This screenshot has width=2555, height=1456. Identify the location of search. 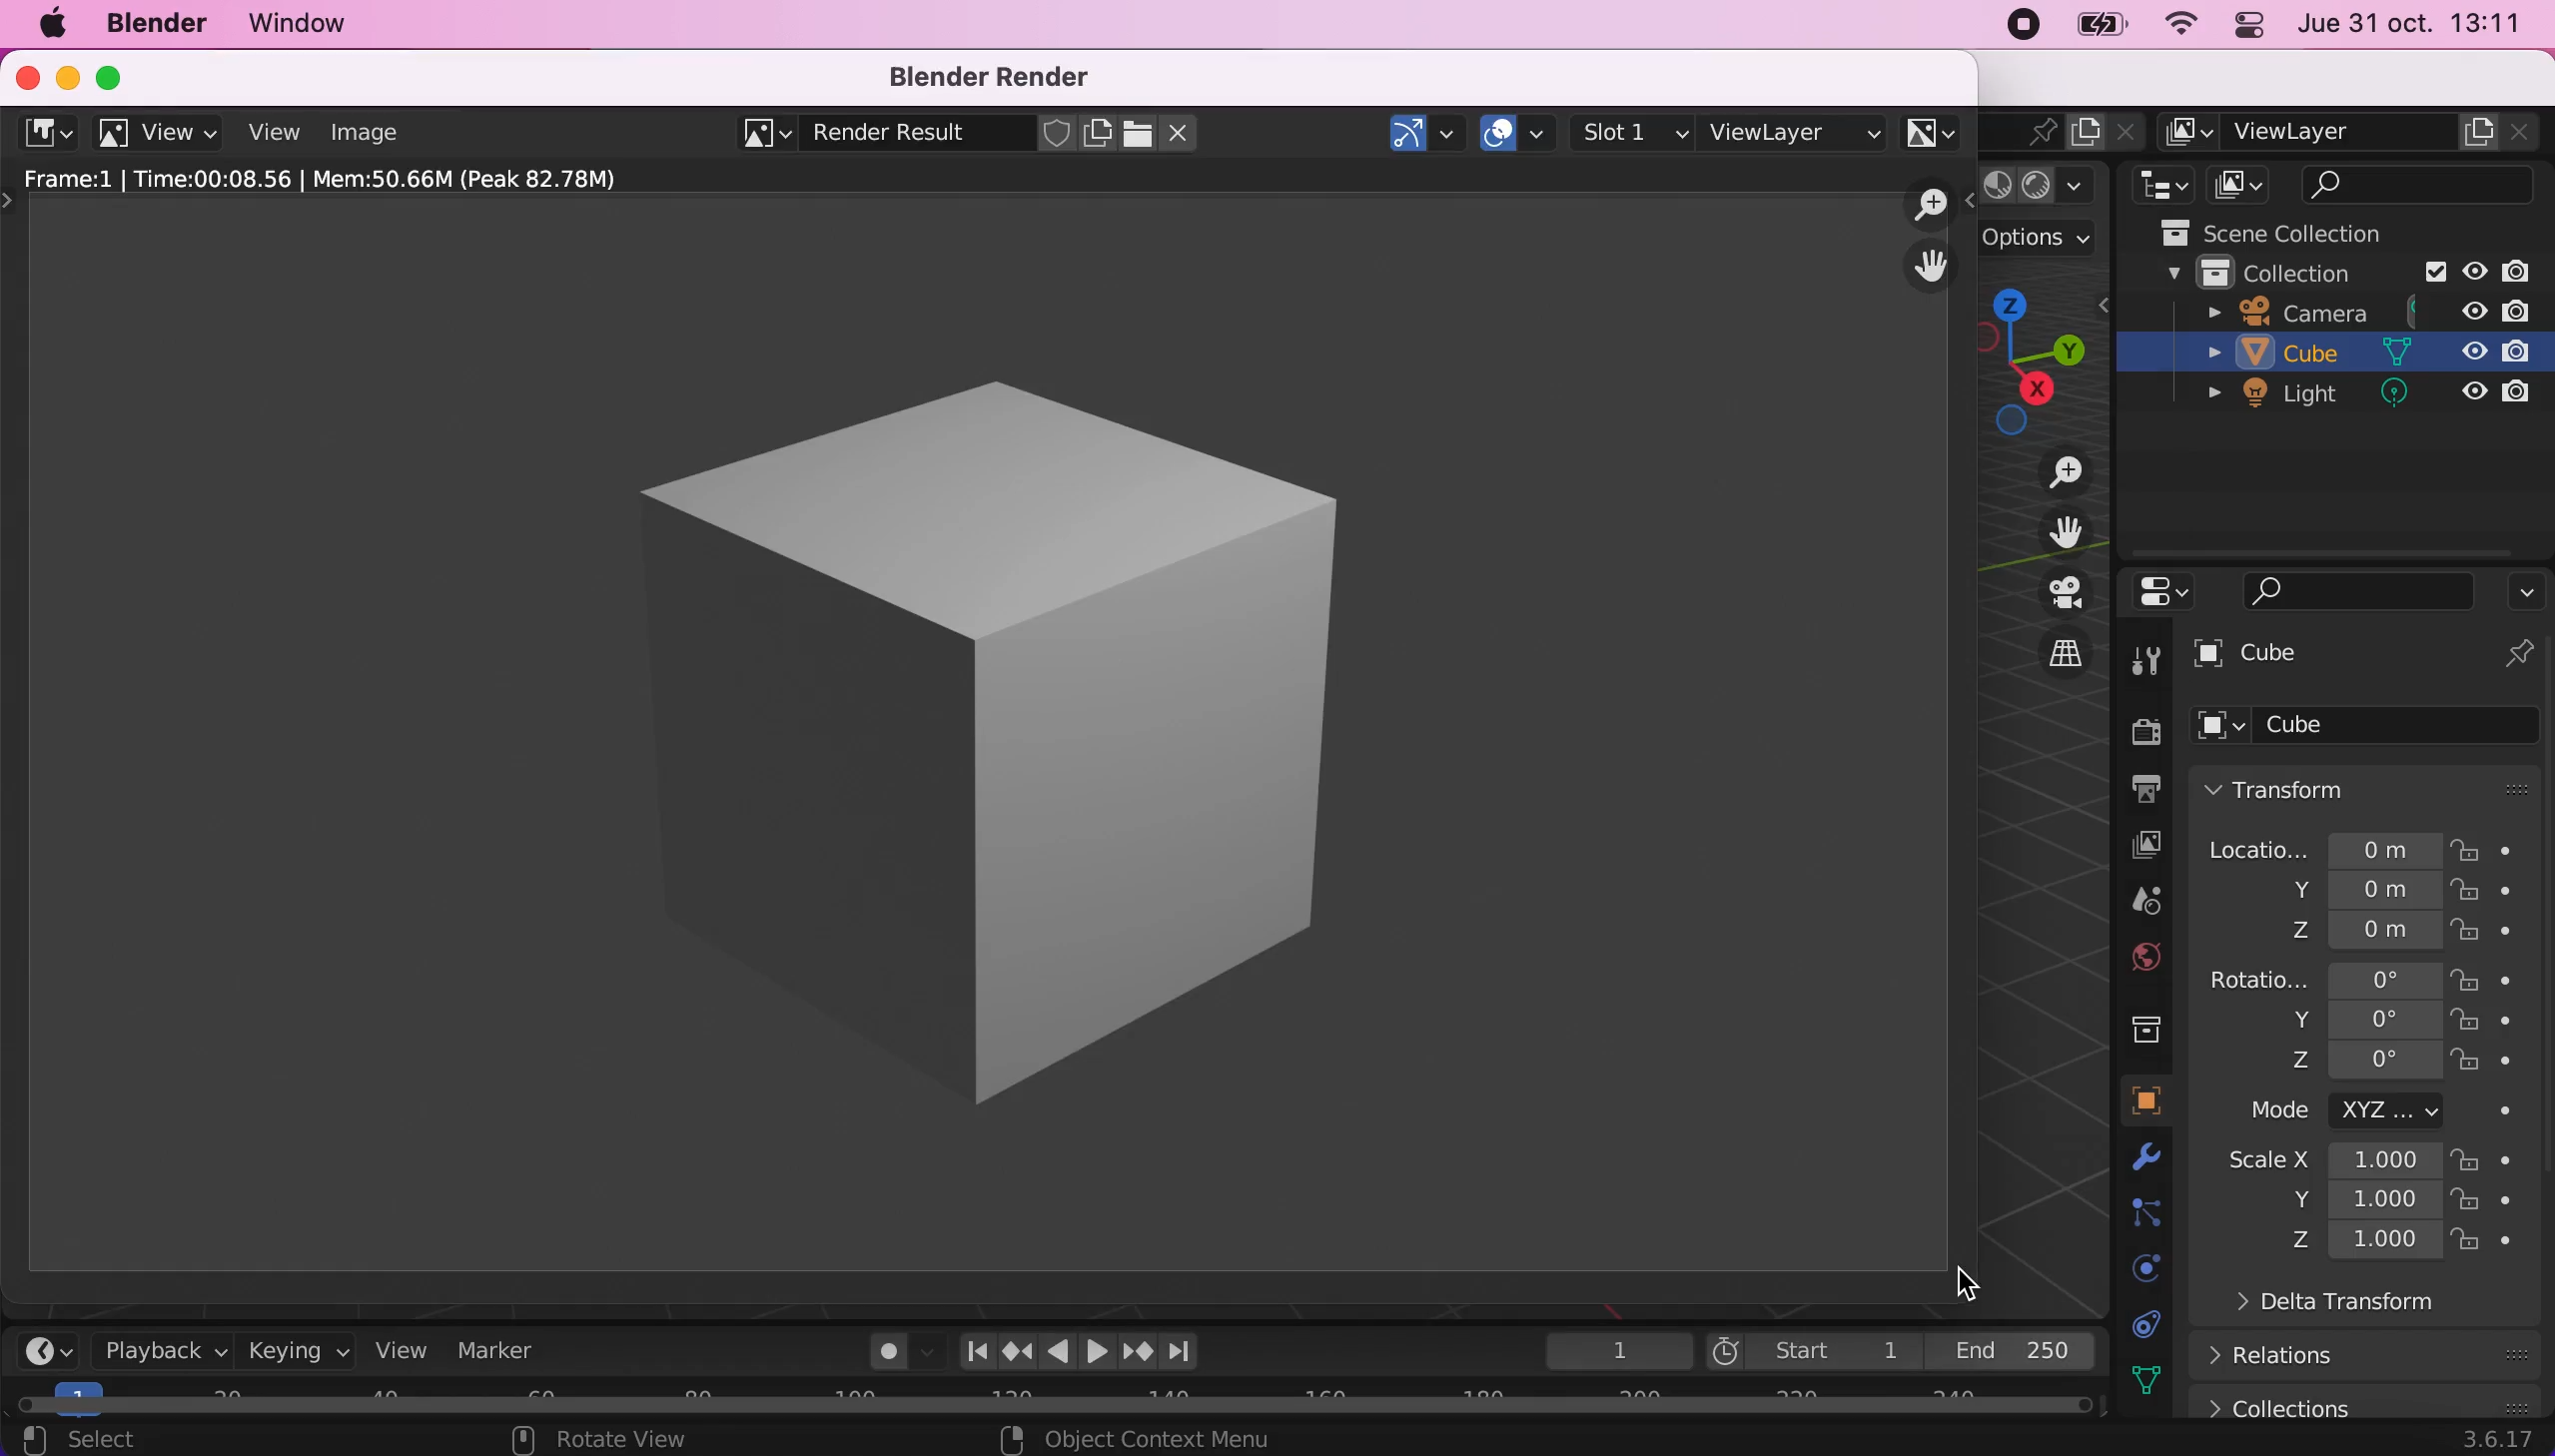
(2422, 184).